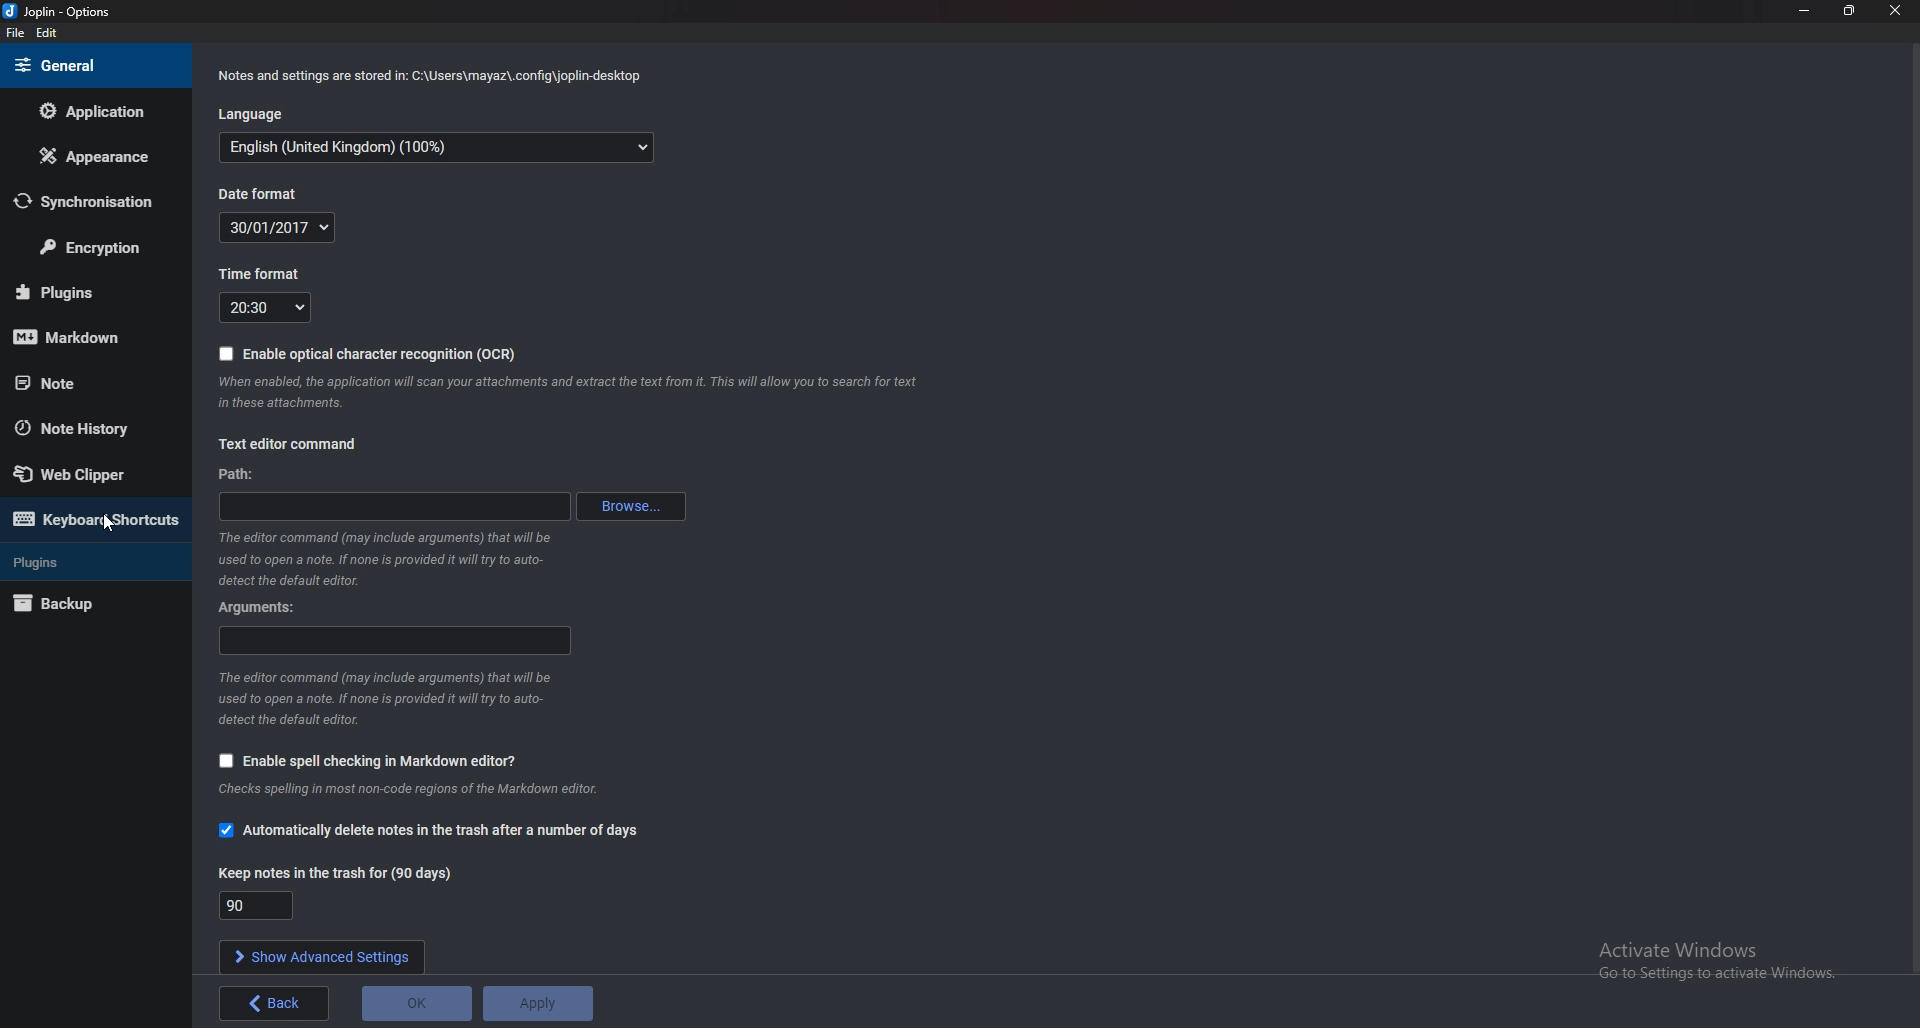 This screenshot has width=1920, height=1028. I want to click on Notes and settings are stored in: C:\Users\mayaz\.config\joplin-desktop, so click(433, 76).